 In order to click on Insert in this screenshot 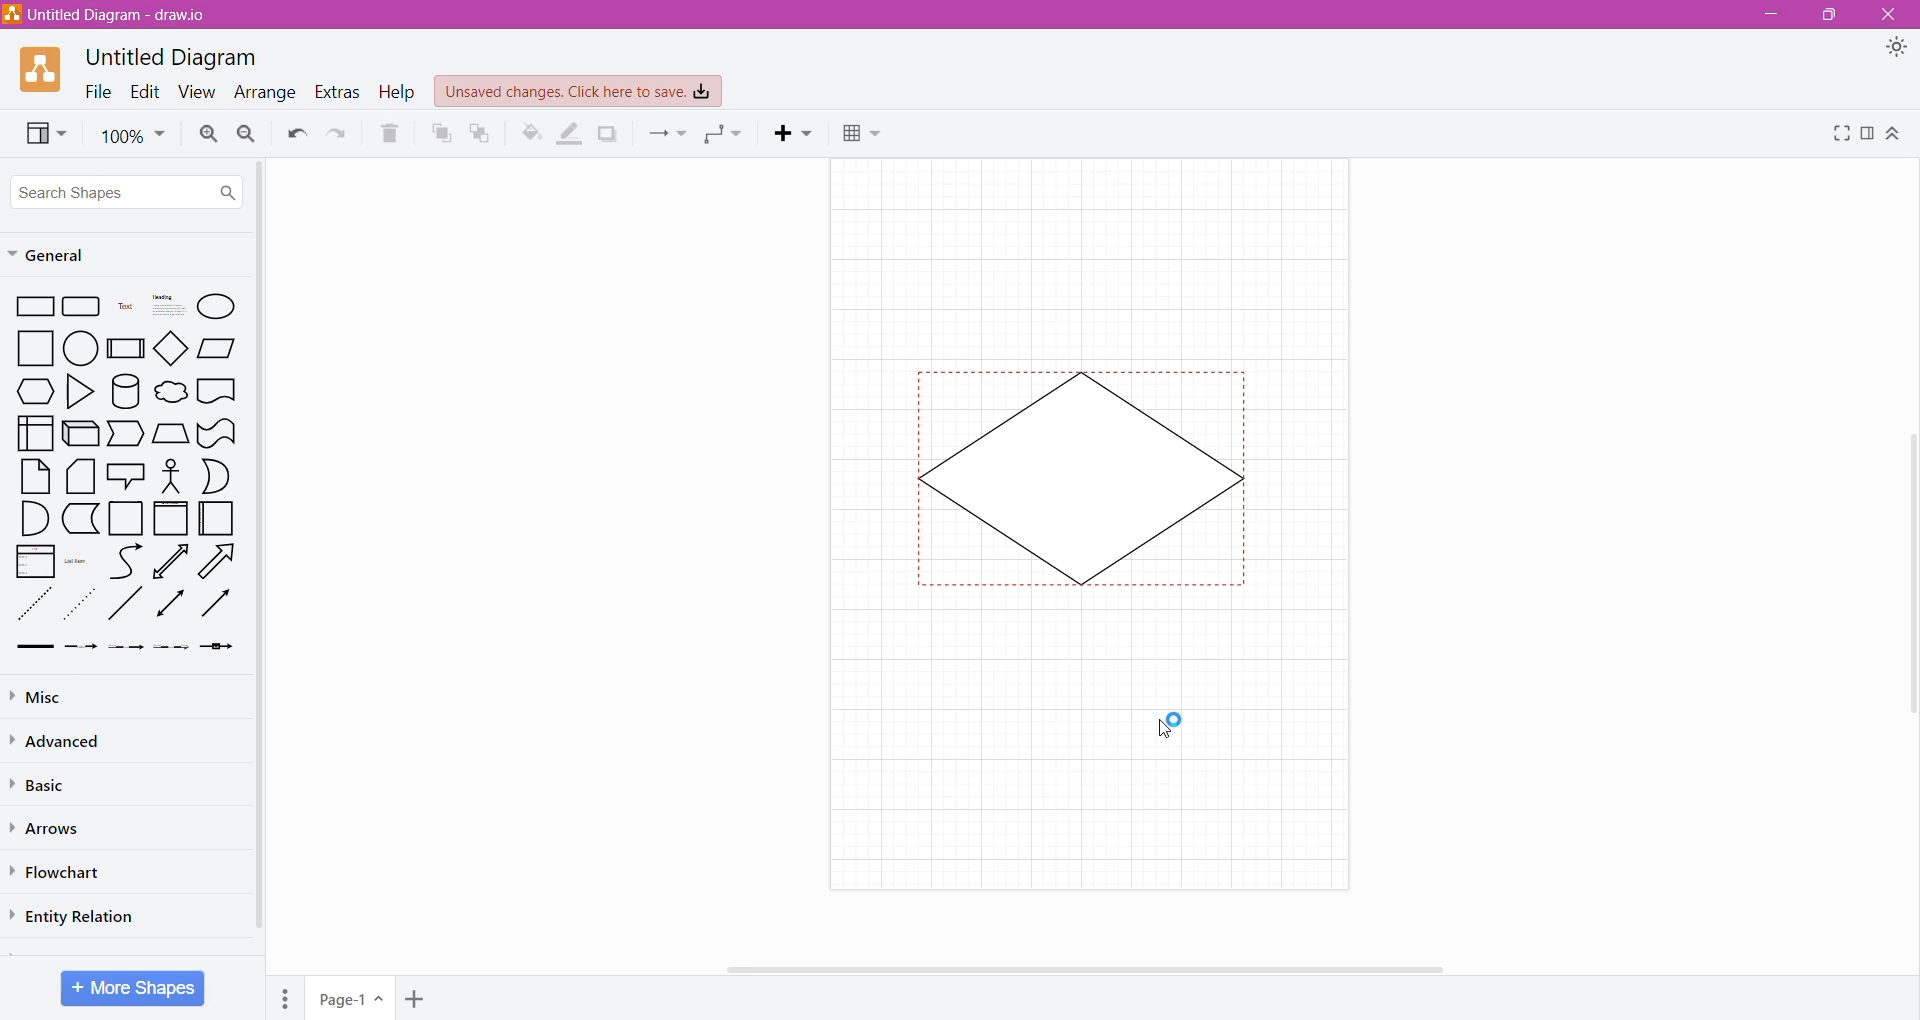, I will do `click(791, 133)`.